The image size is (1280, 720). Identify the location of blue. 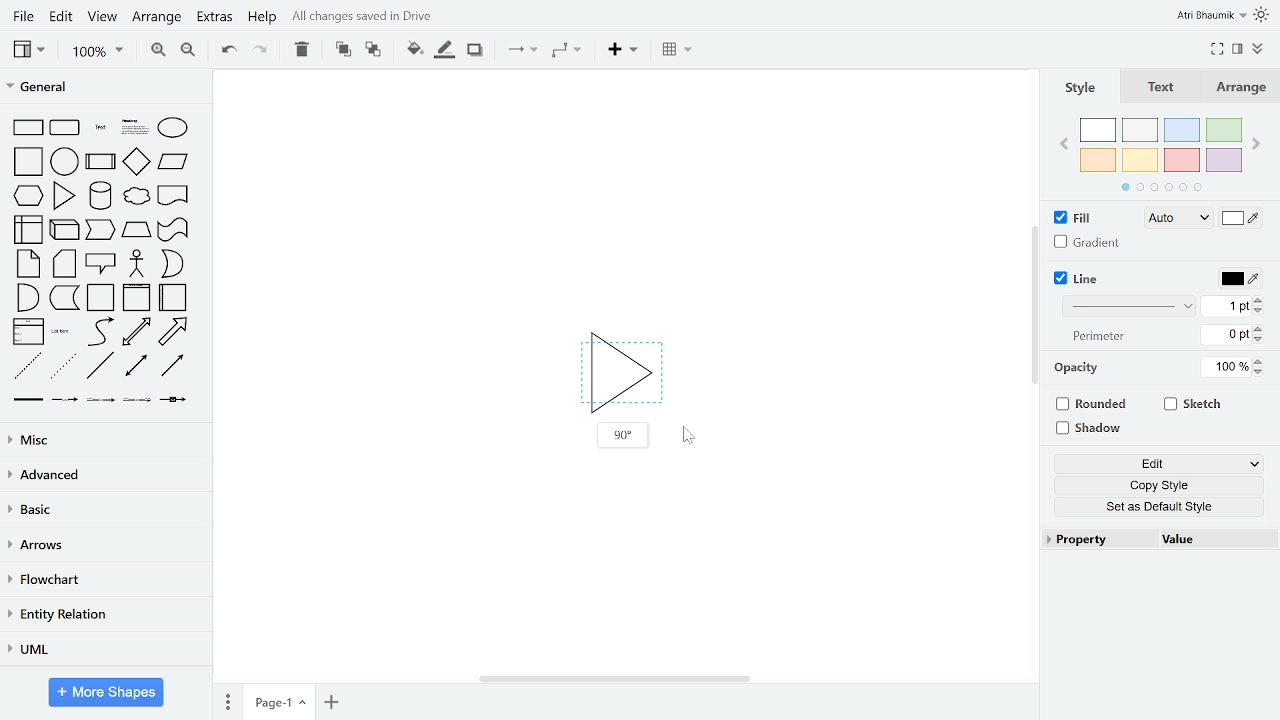
(1182, 130).